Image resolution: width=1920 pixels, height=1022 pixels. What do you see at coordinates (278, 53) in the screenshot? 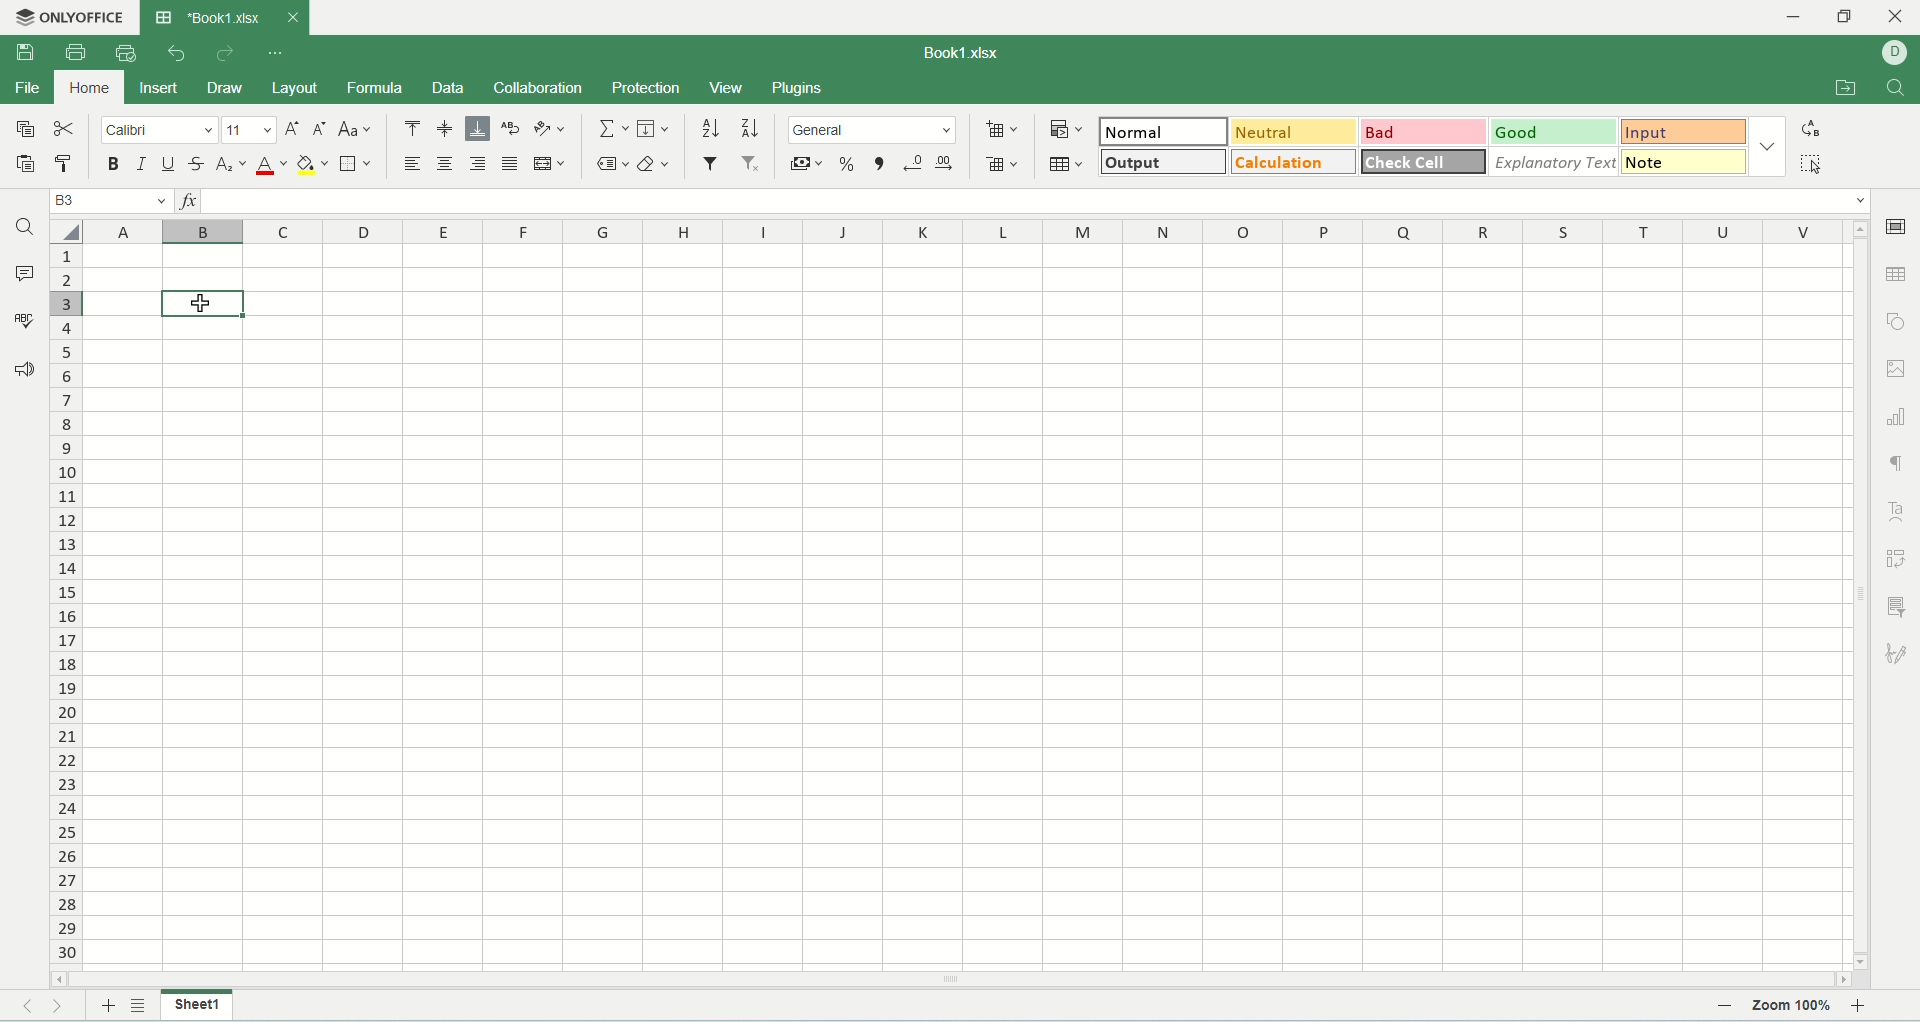
I see `cutomize quick access` at bounding box center [278, 53].